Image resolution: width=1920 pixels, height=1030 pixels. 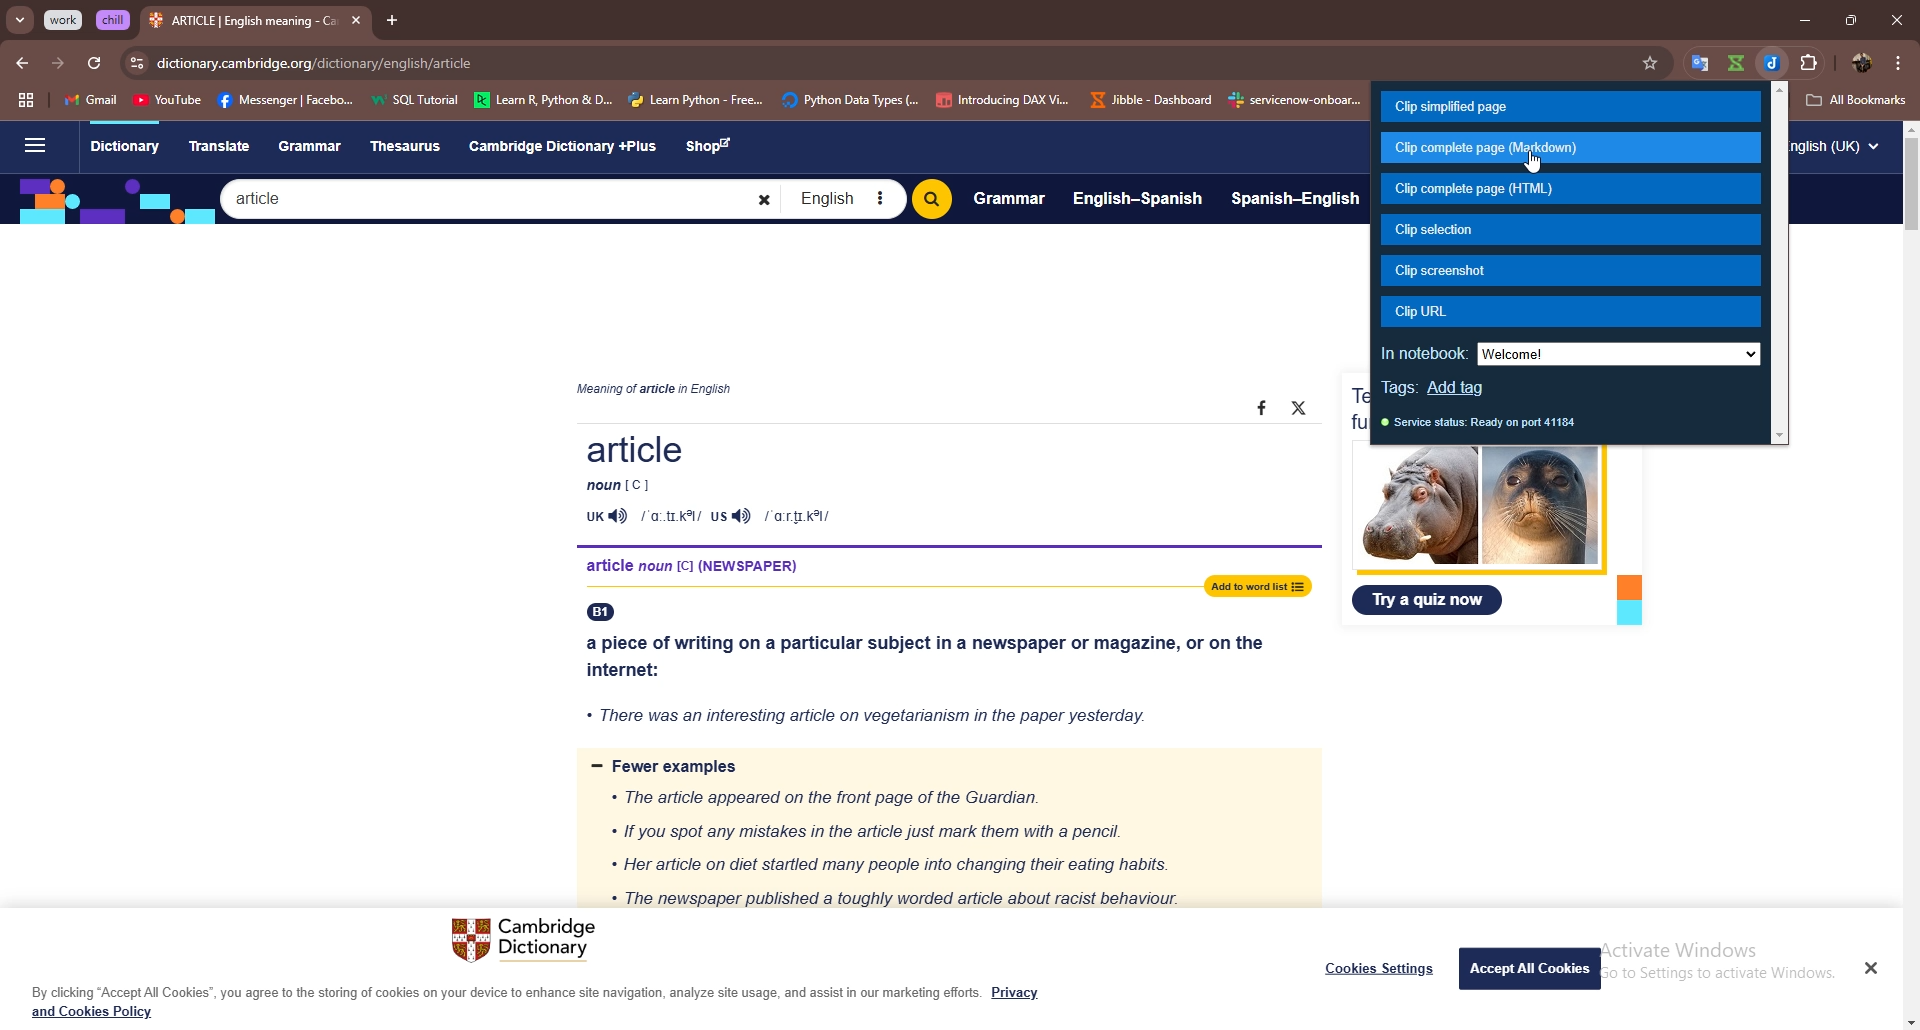 What do you see at coordinates (1532, 967) in the screenshot?
I see ` Accept All Cookies` at bounding box center [1532, 967].